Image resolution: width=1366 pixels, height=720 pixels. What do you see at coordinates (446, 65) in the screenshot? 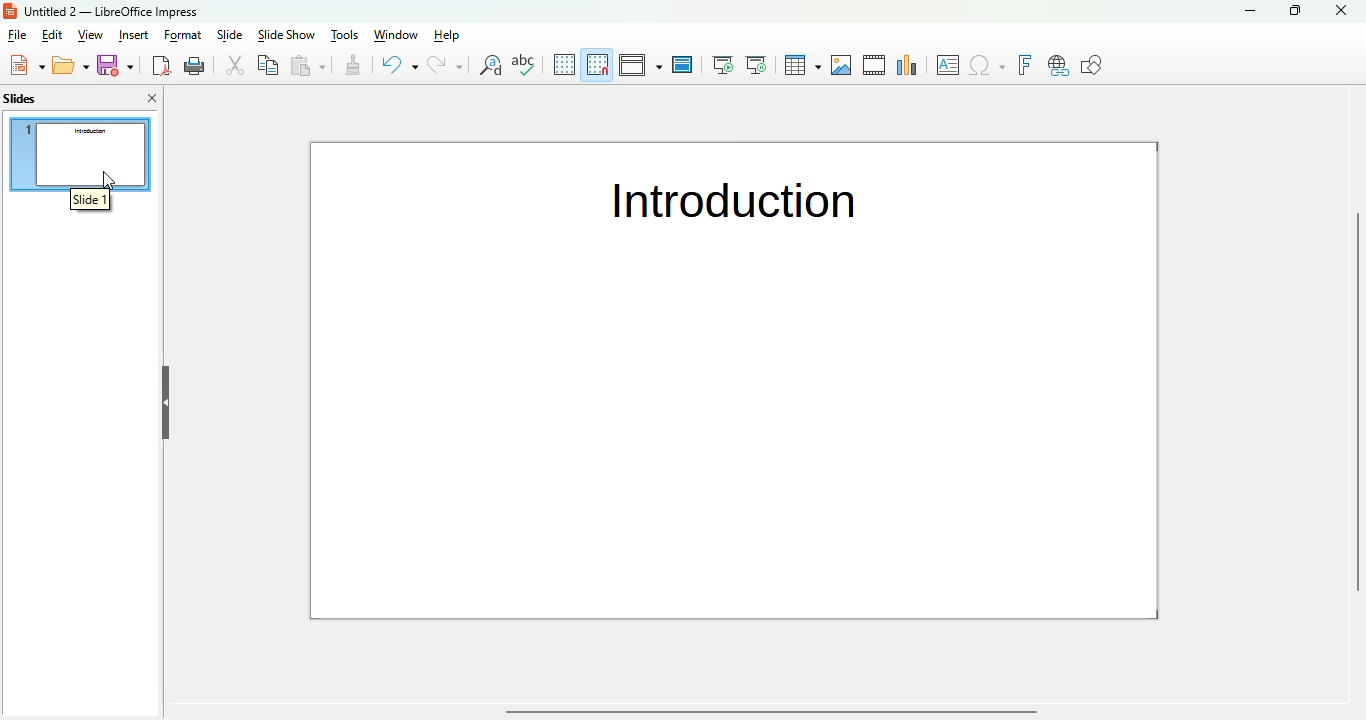
I see `redo` at bounding box center [446, 65].